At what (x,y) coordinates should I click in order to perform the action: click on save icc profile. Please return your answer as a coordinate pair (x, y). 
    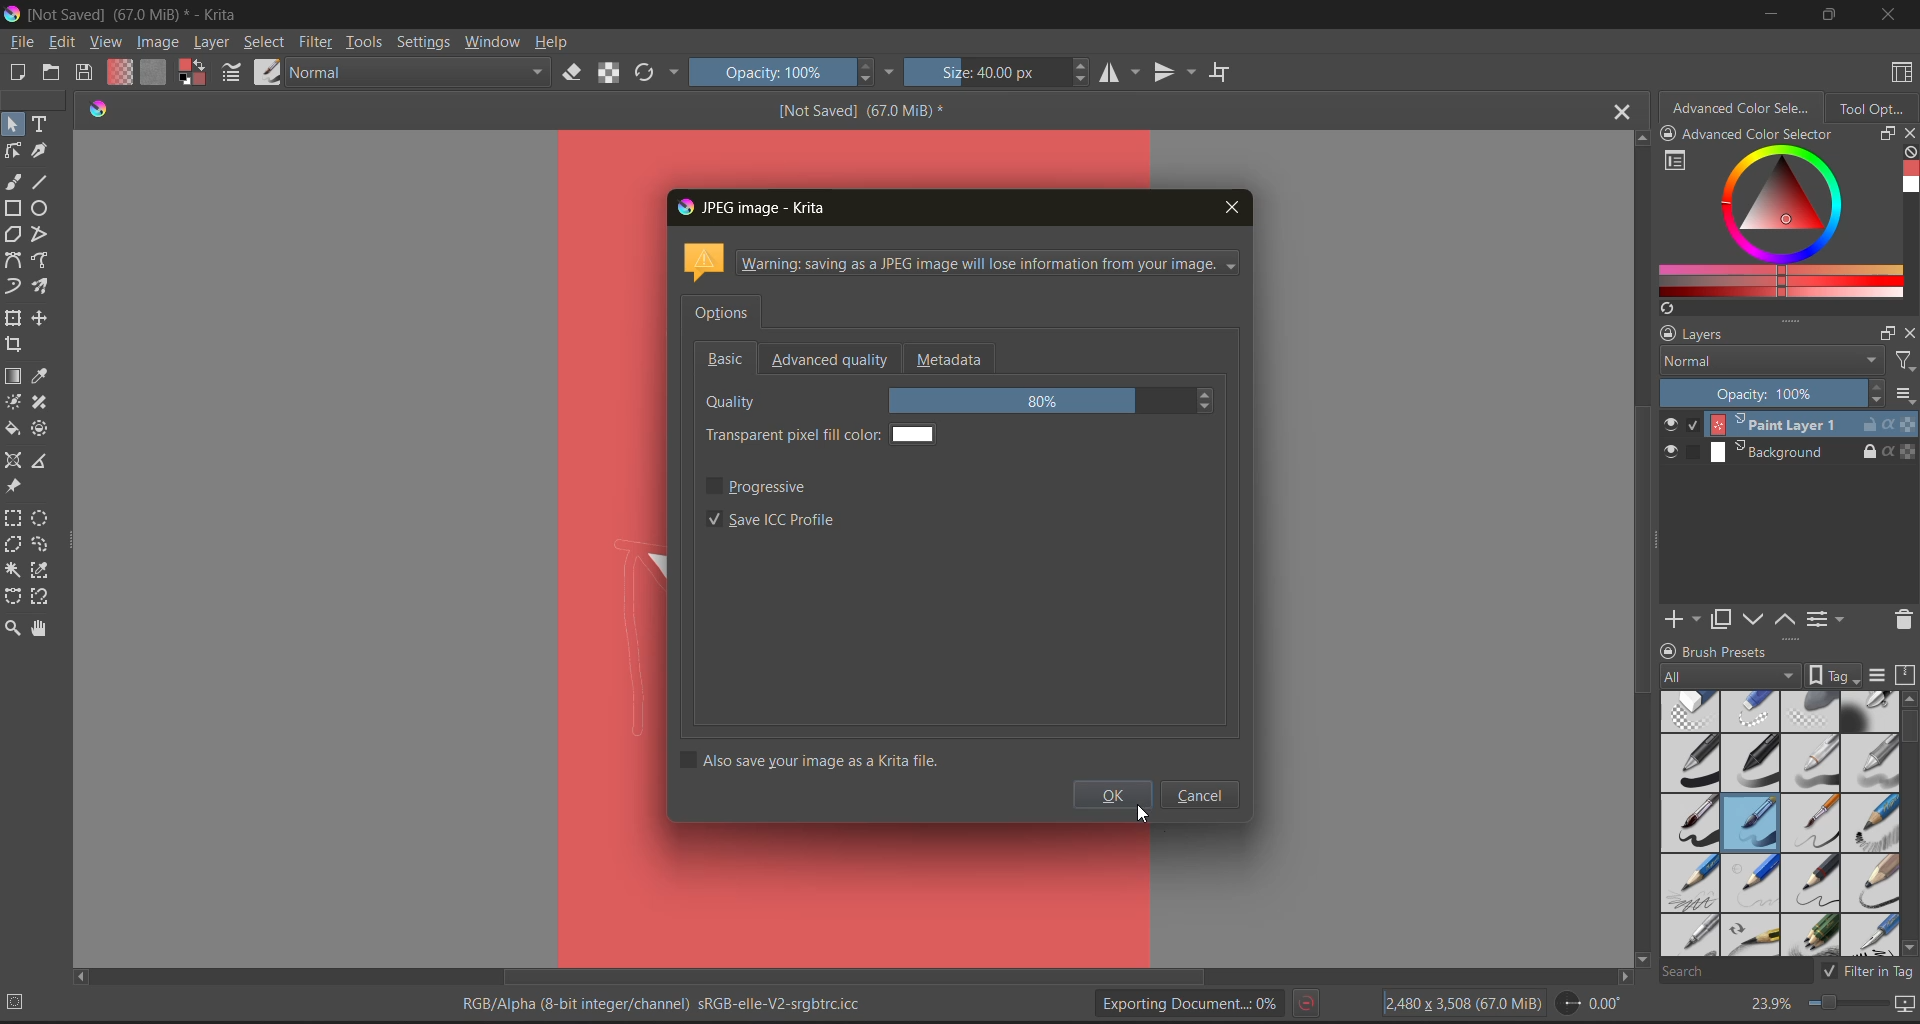
    Looking at the image, I should click on (778, 520).